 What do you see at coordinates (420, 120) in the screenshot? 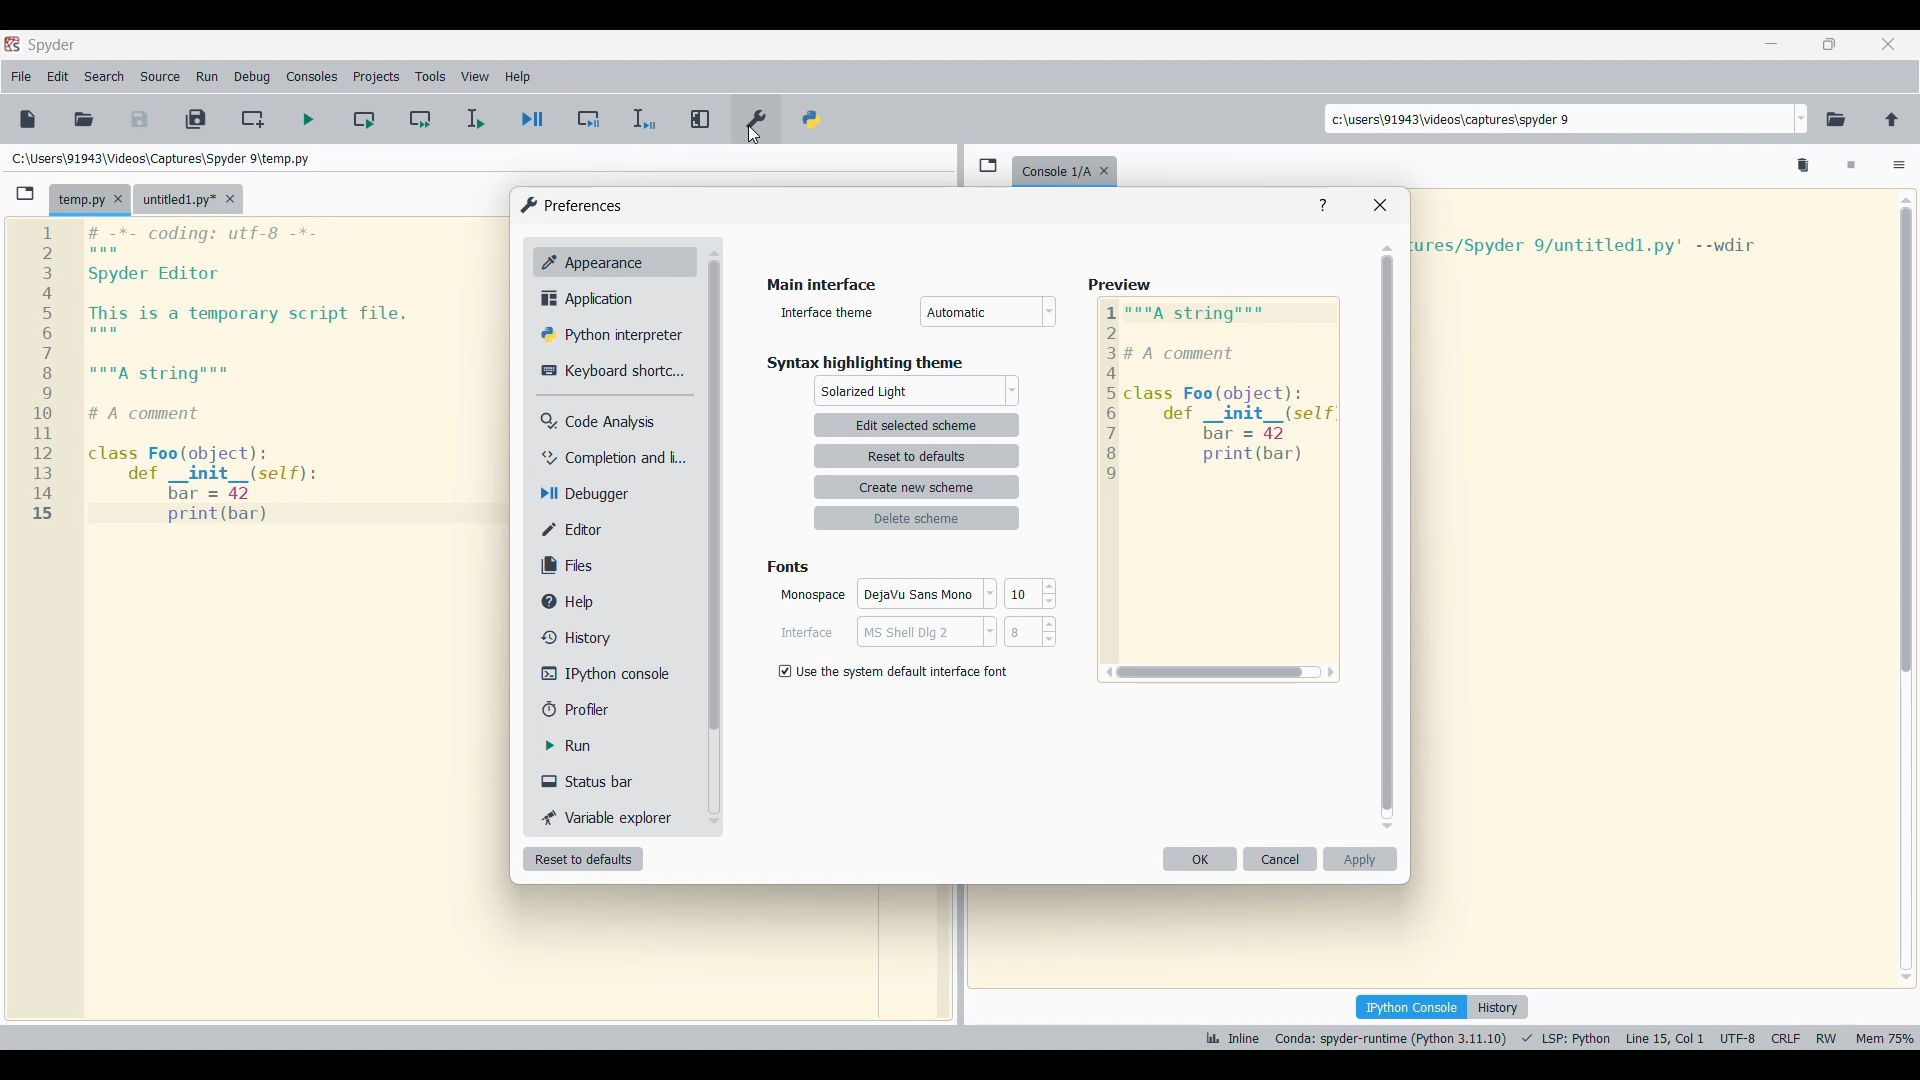
I see `Run current cell and go to next one` at bounding box center [420, 120].